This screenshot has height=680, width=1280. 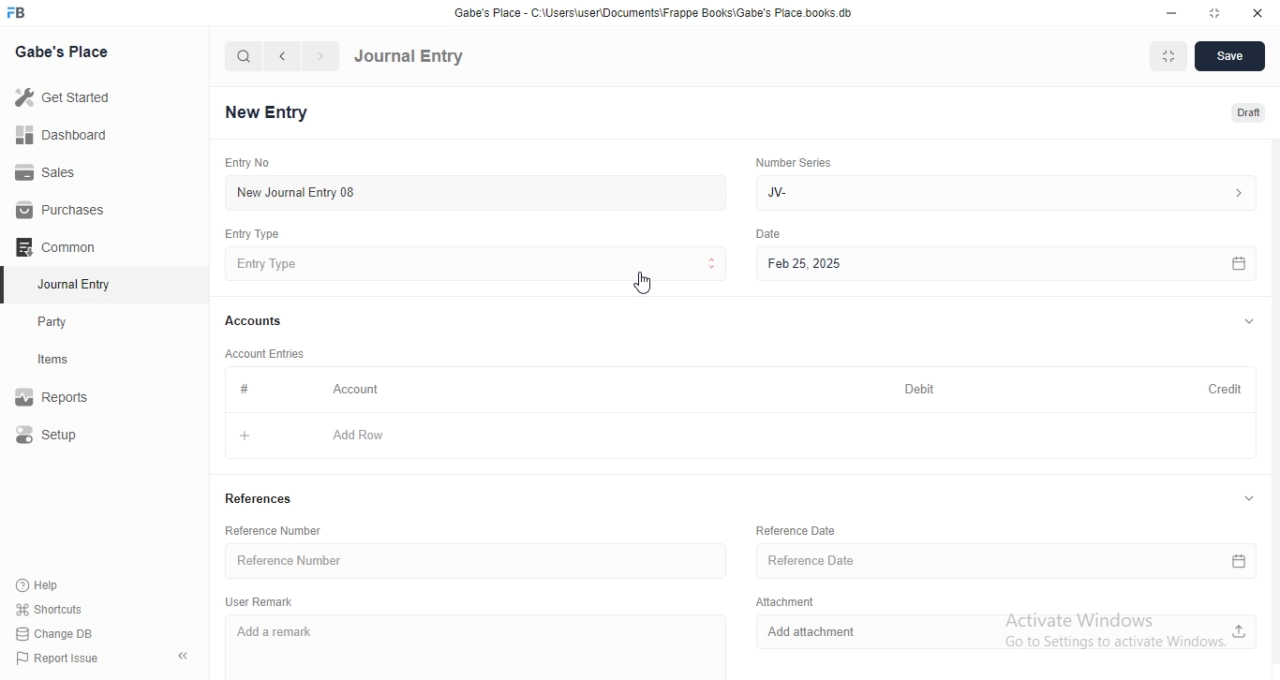 I want to click on Gabe's Place, so click(x=61, y=52).